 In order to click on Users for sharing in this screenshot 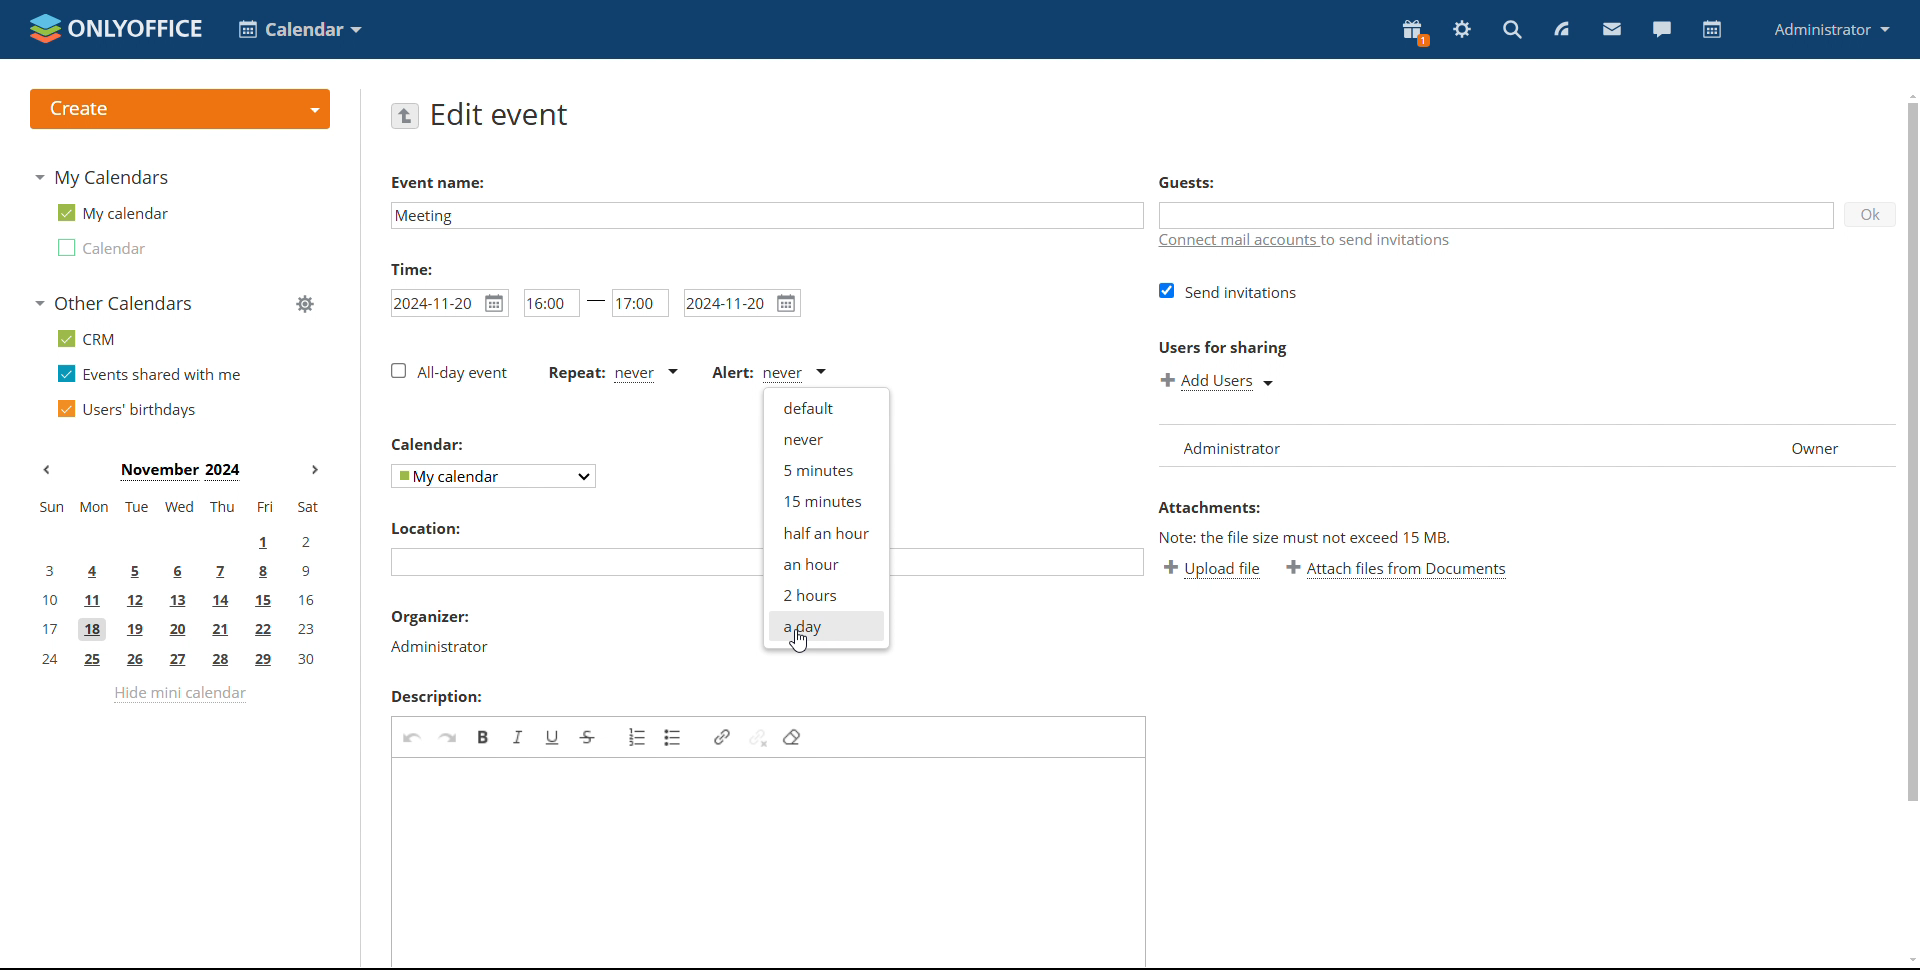, I will do `click(1222, 346)`.